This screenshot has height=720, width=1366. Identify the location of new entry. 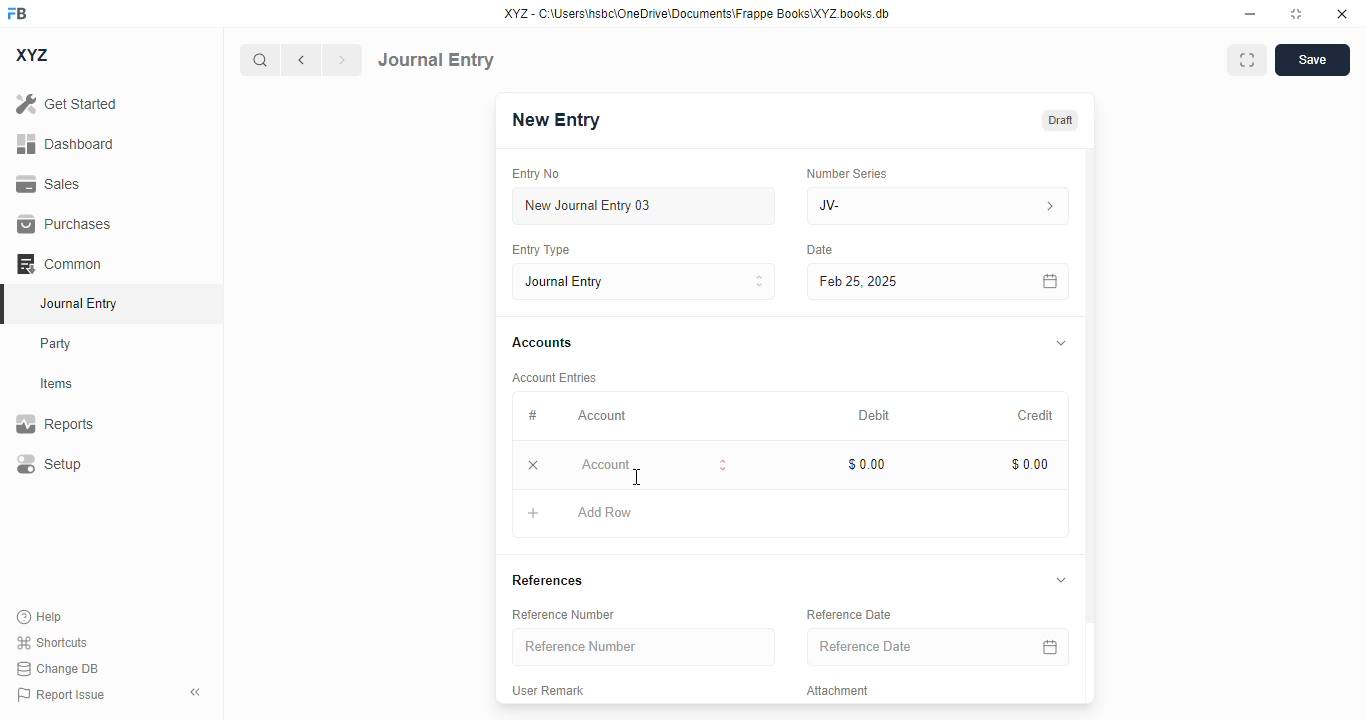
(554, 120).